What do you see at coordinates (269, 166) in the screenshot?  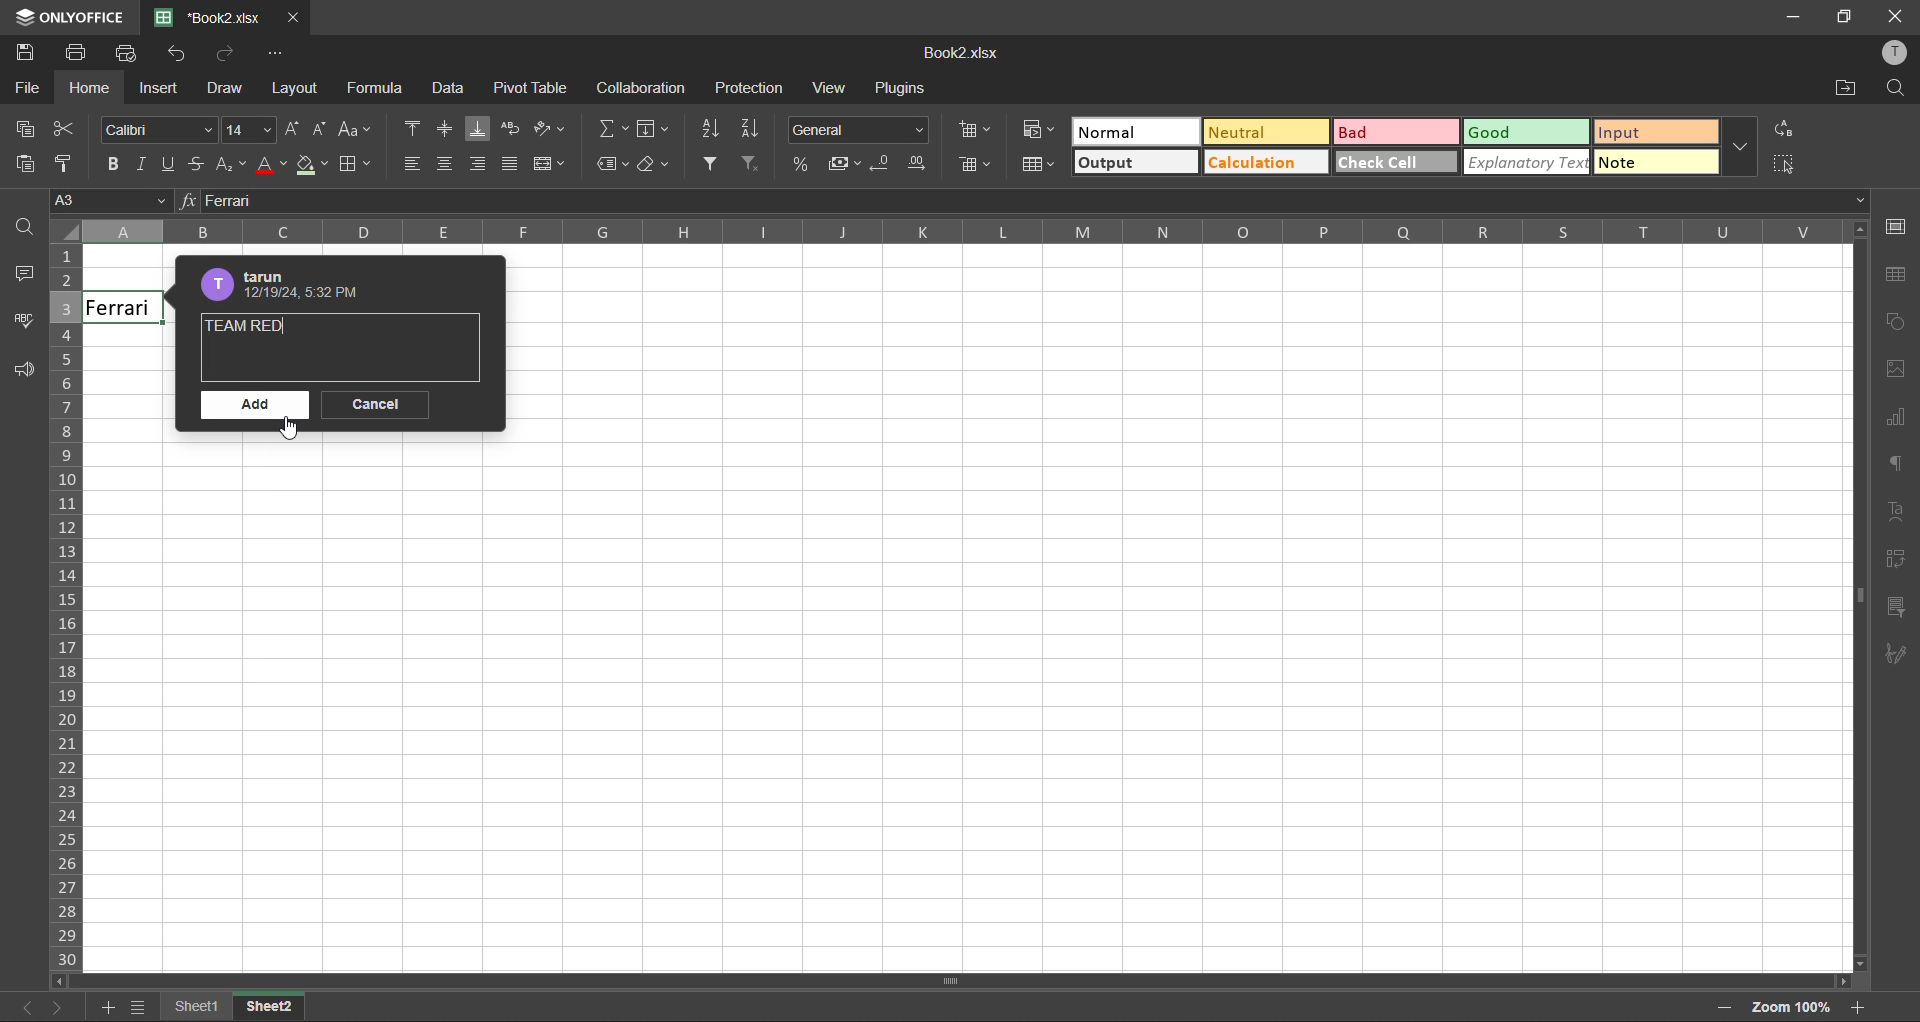 I see `font color` at bounding box center [269, 166].